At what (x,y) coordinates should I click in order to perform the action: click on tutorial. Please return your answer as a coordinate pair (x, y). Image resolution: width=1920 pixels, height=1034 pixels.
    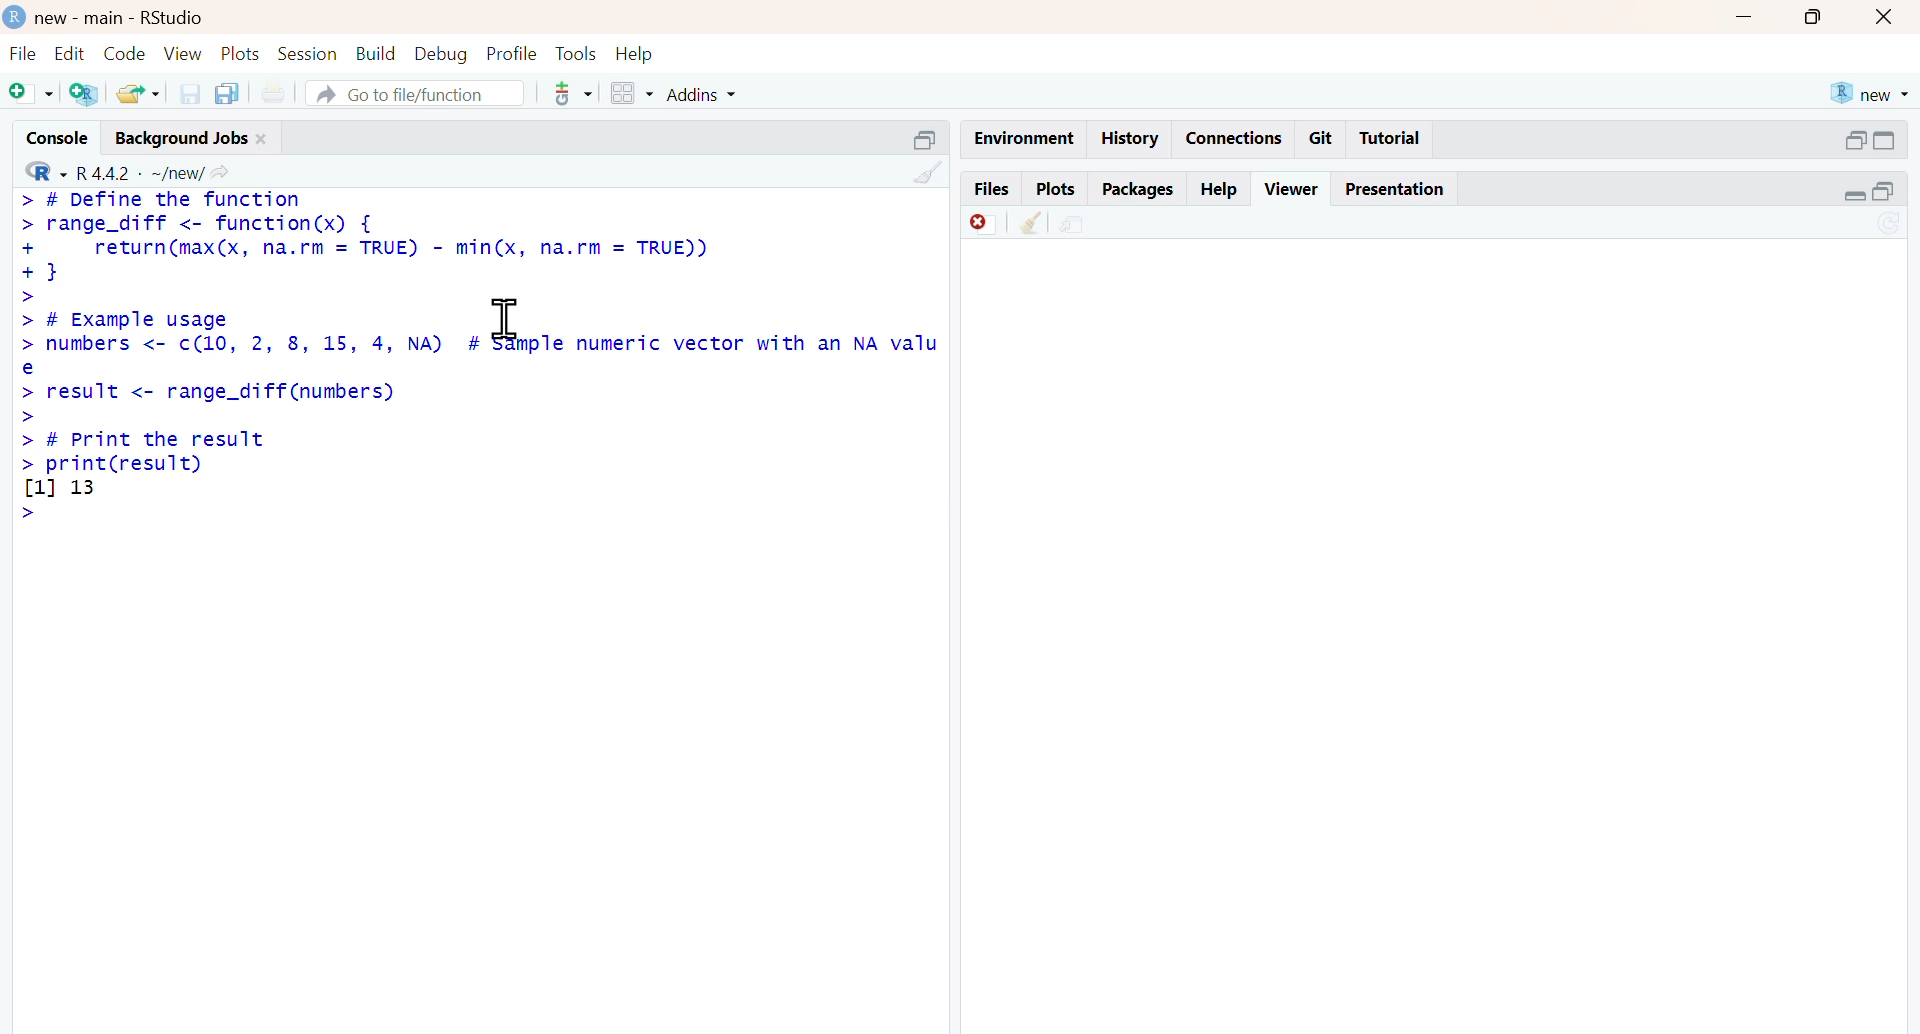
    Looking at the image, I should click on (1392, 139).